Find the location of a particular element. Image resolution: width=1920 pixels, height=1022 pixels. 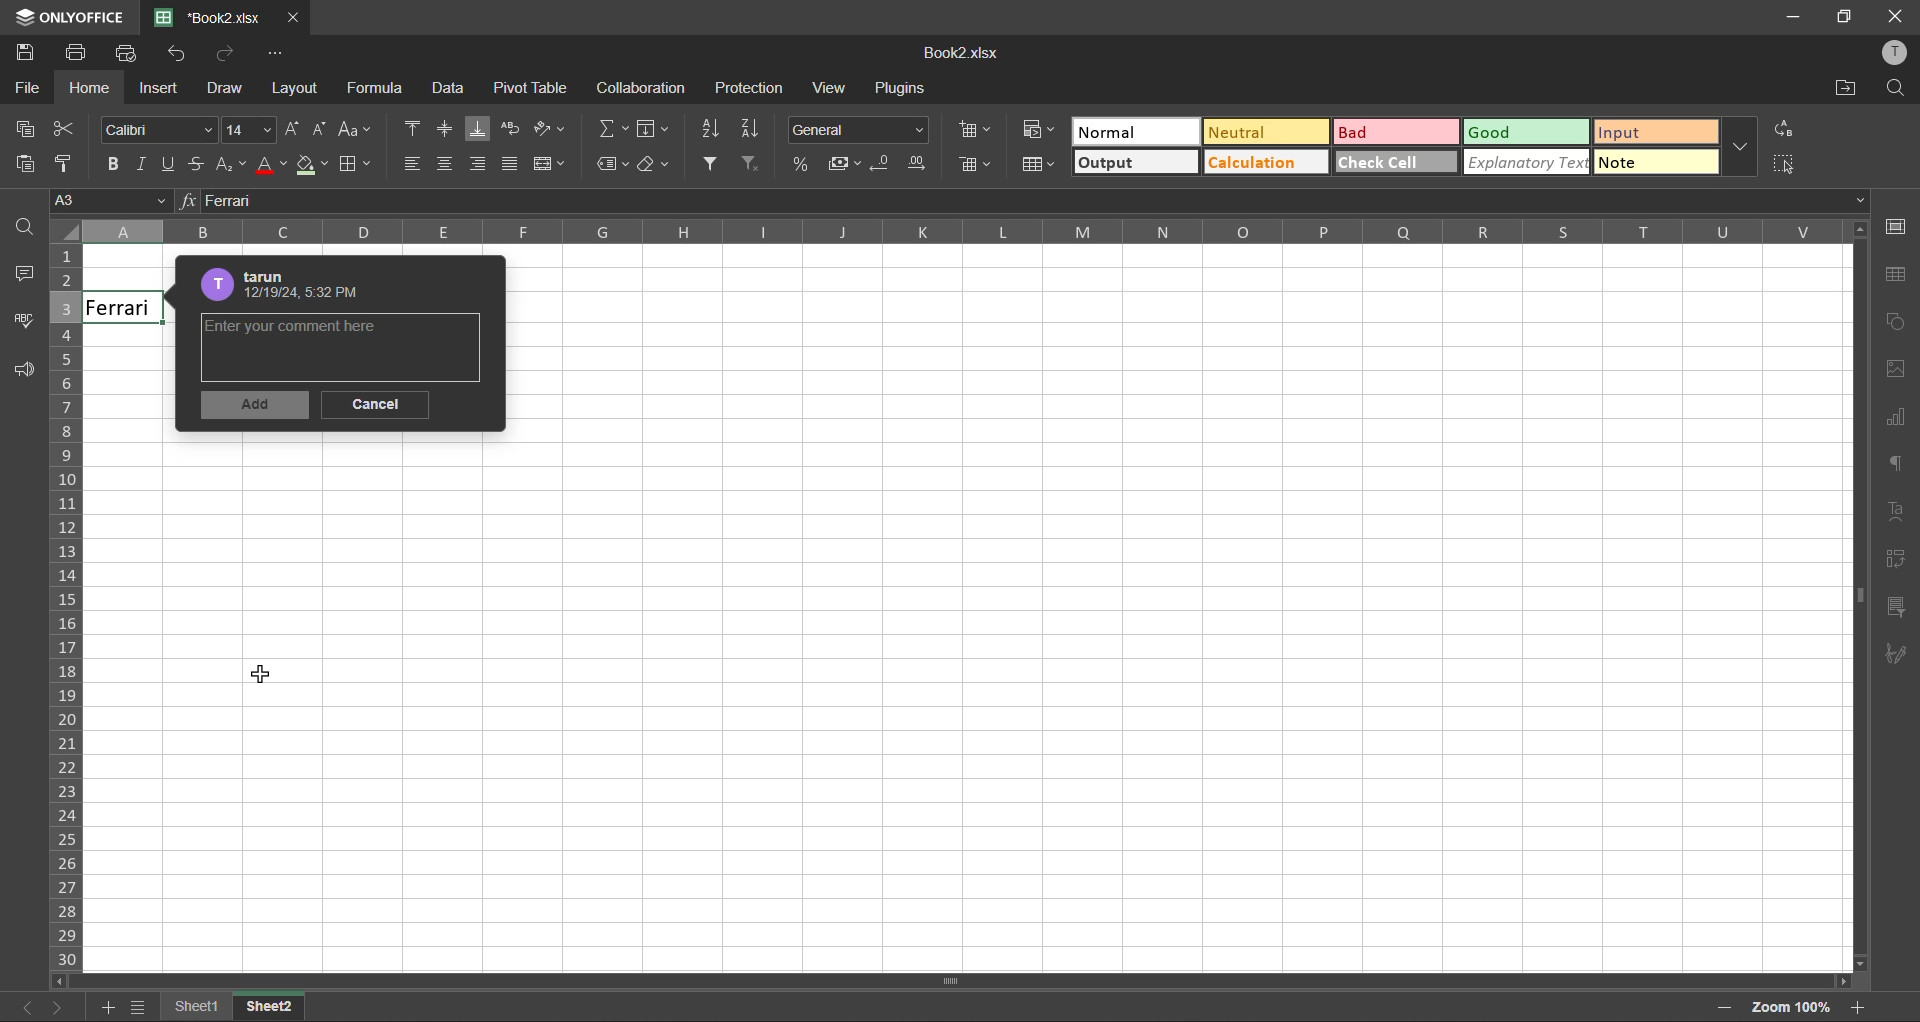

underline is located at coordinates (172, 165).